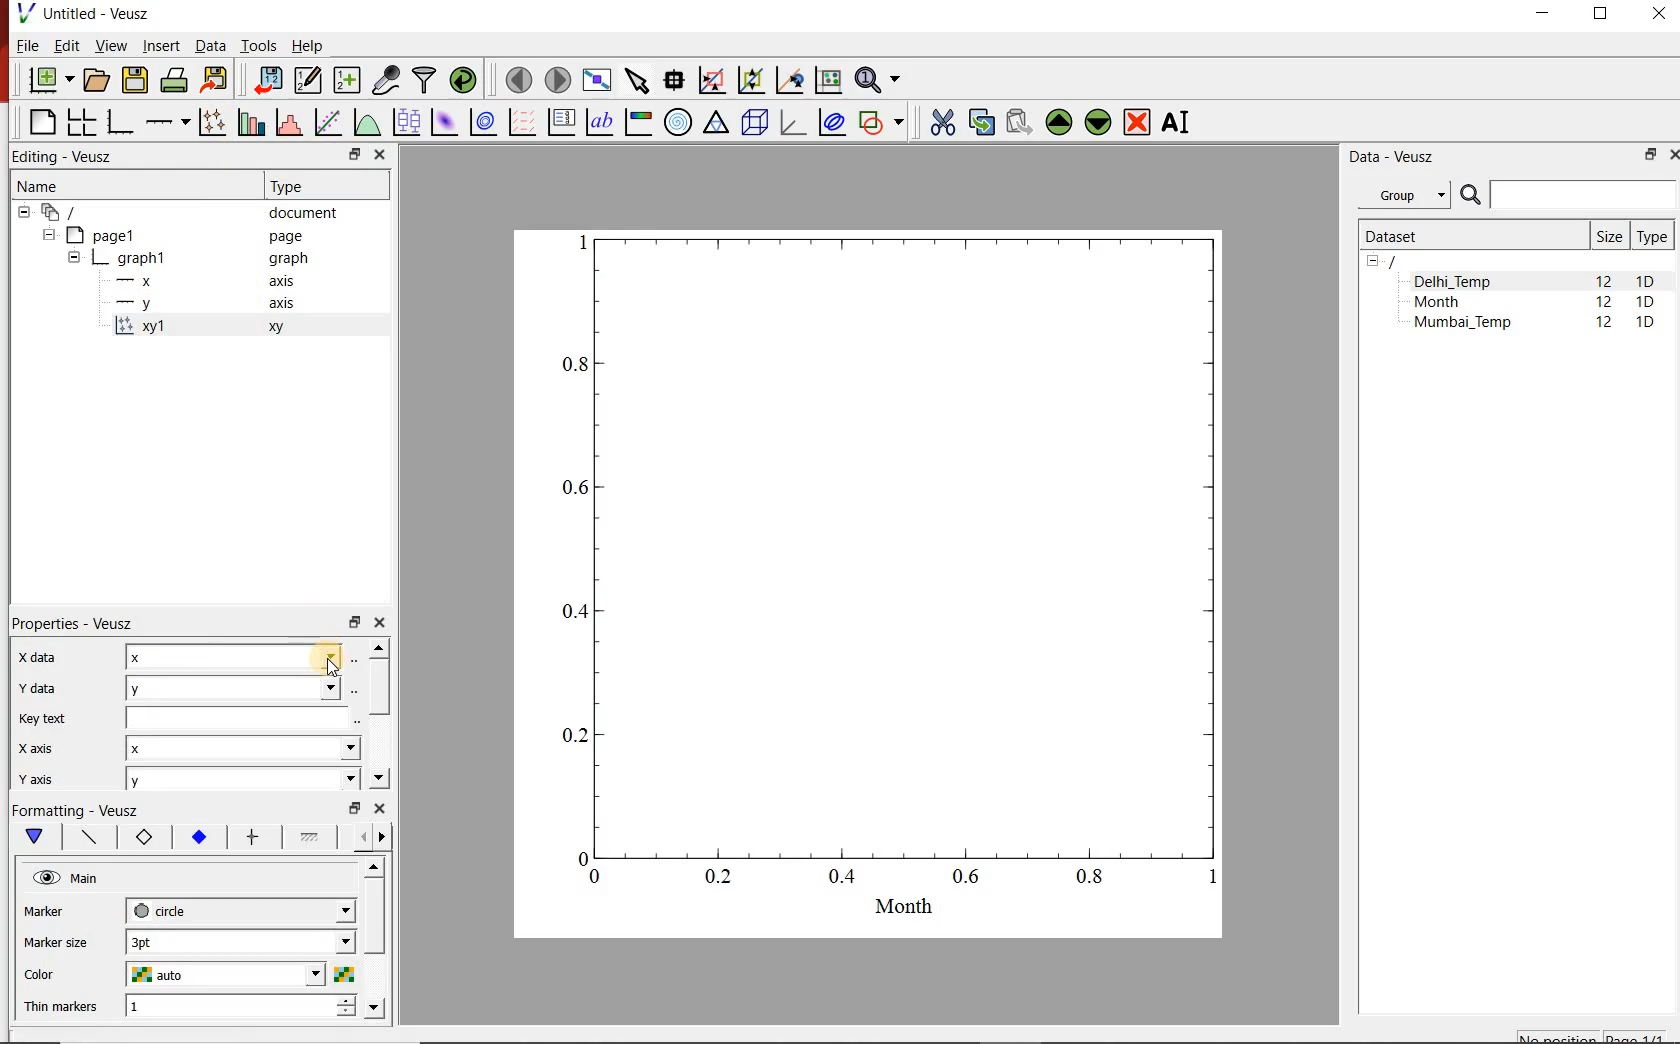  I want to click on Edit, so click(65, 45).